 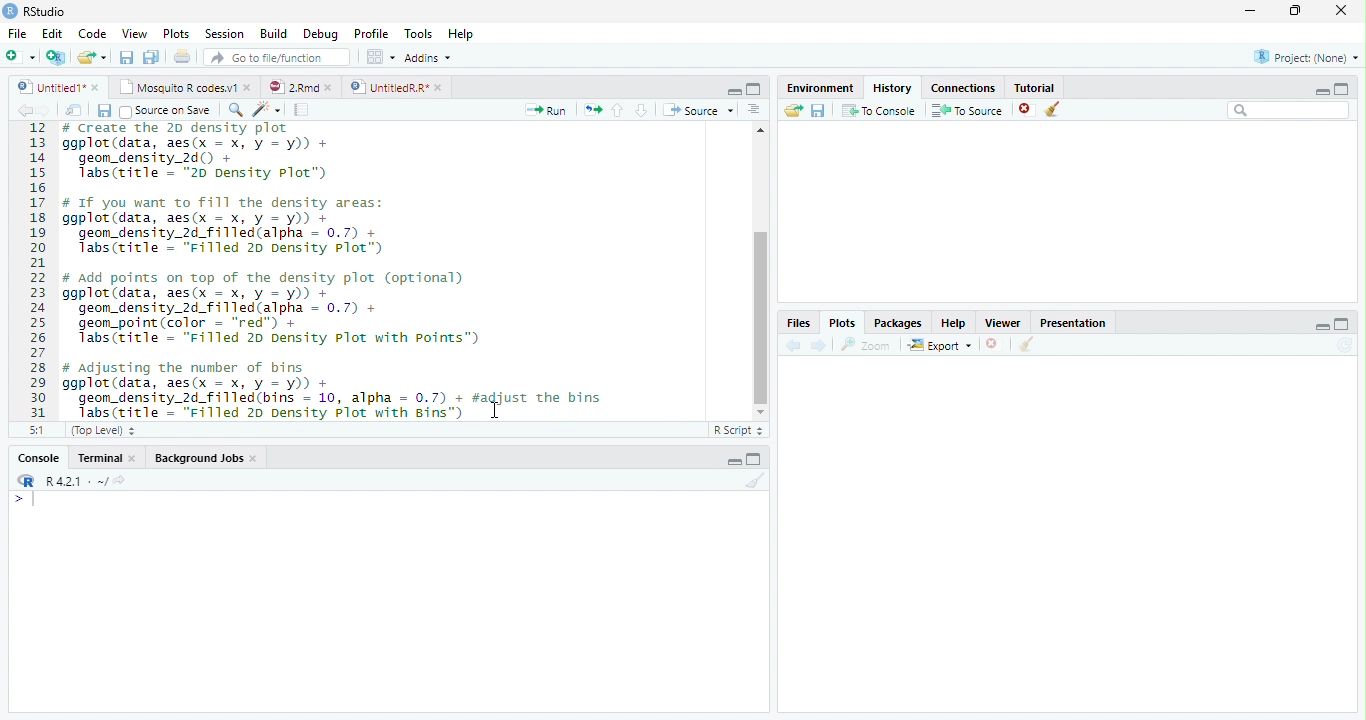 I want to click on wrokspace pan, so click(x=379, y=57).